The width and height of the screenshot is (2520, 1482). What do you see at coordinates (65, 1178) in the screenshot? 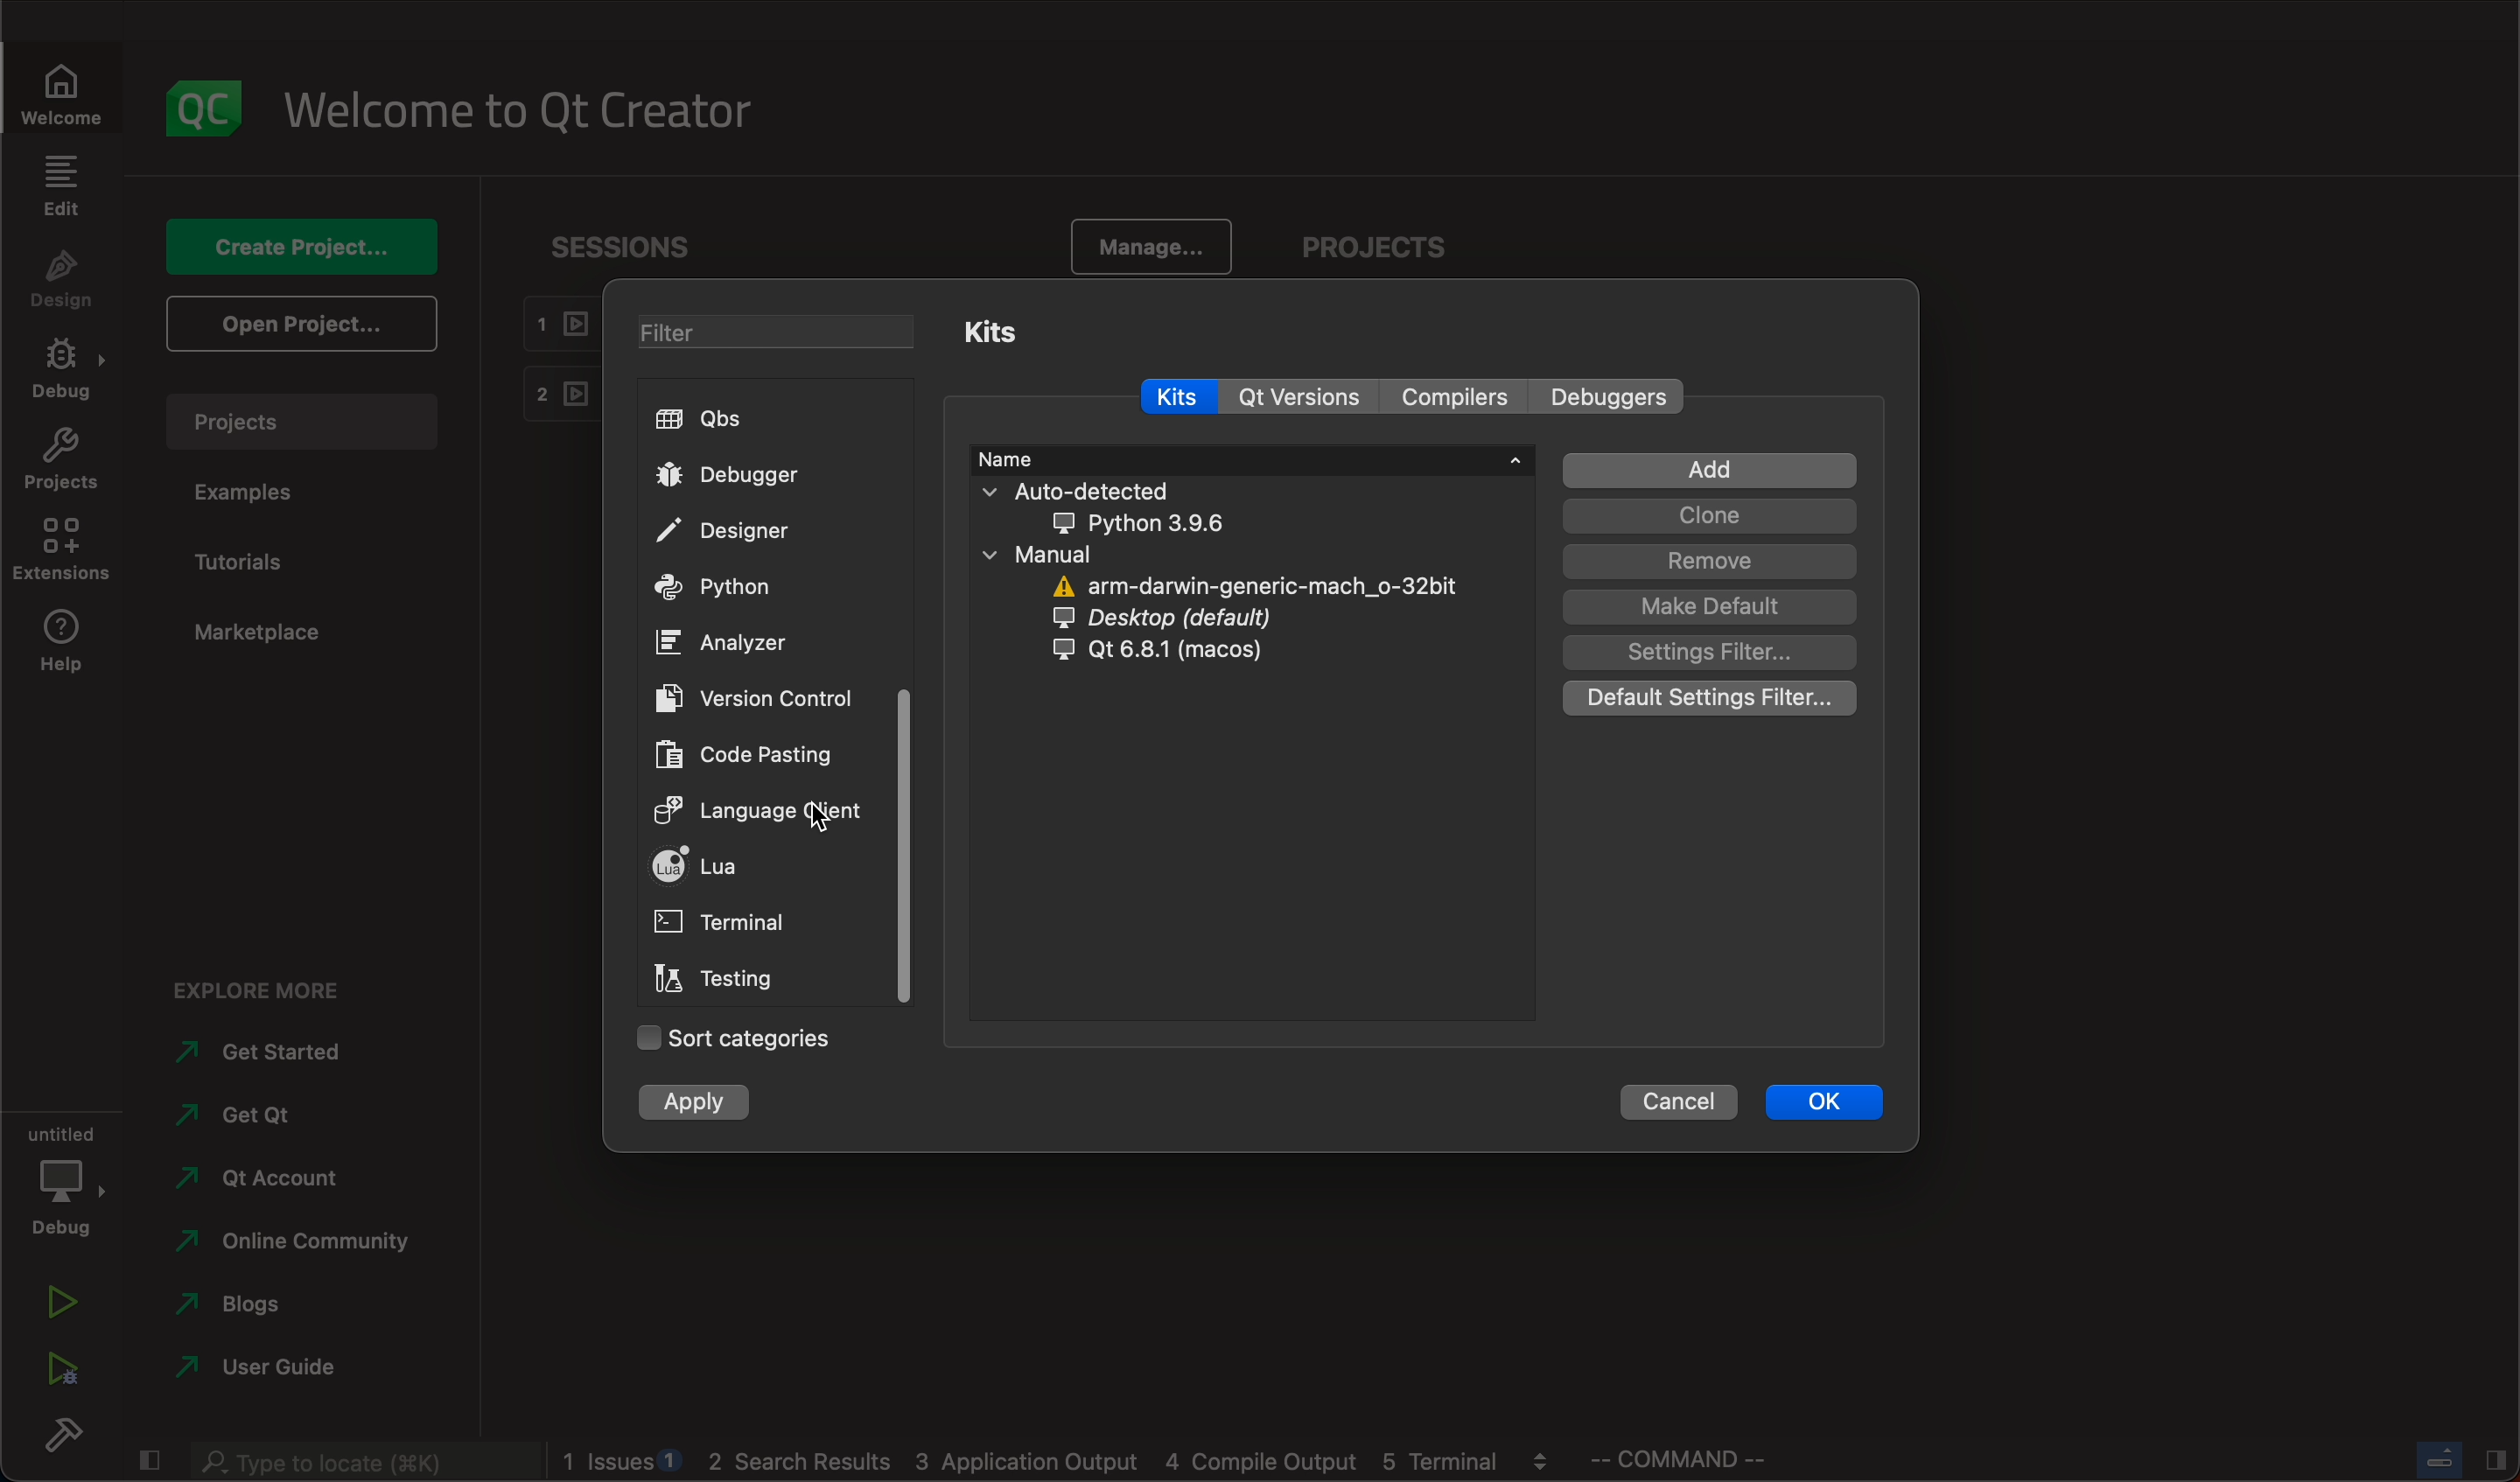
I see `debug` at bounding box center [65, 1178].